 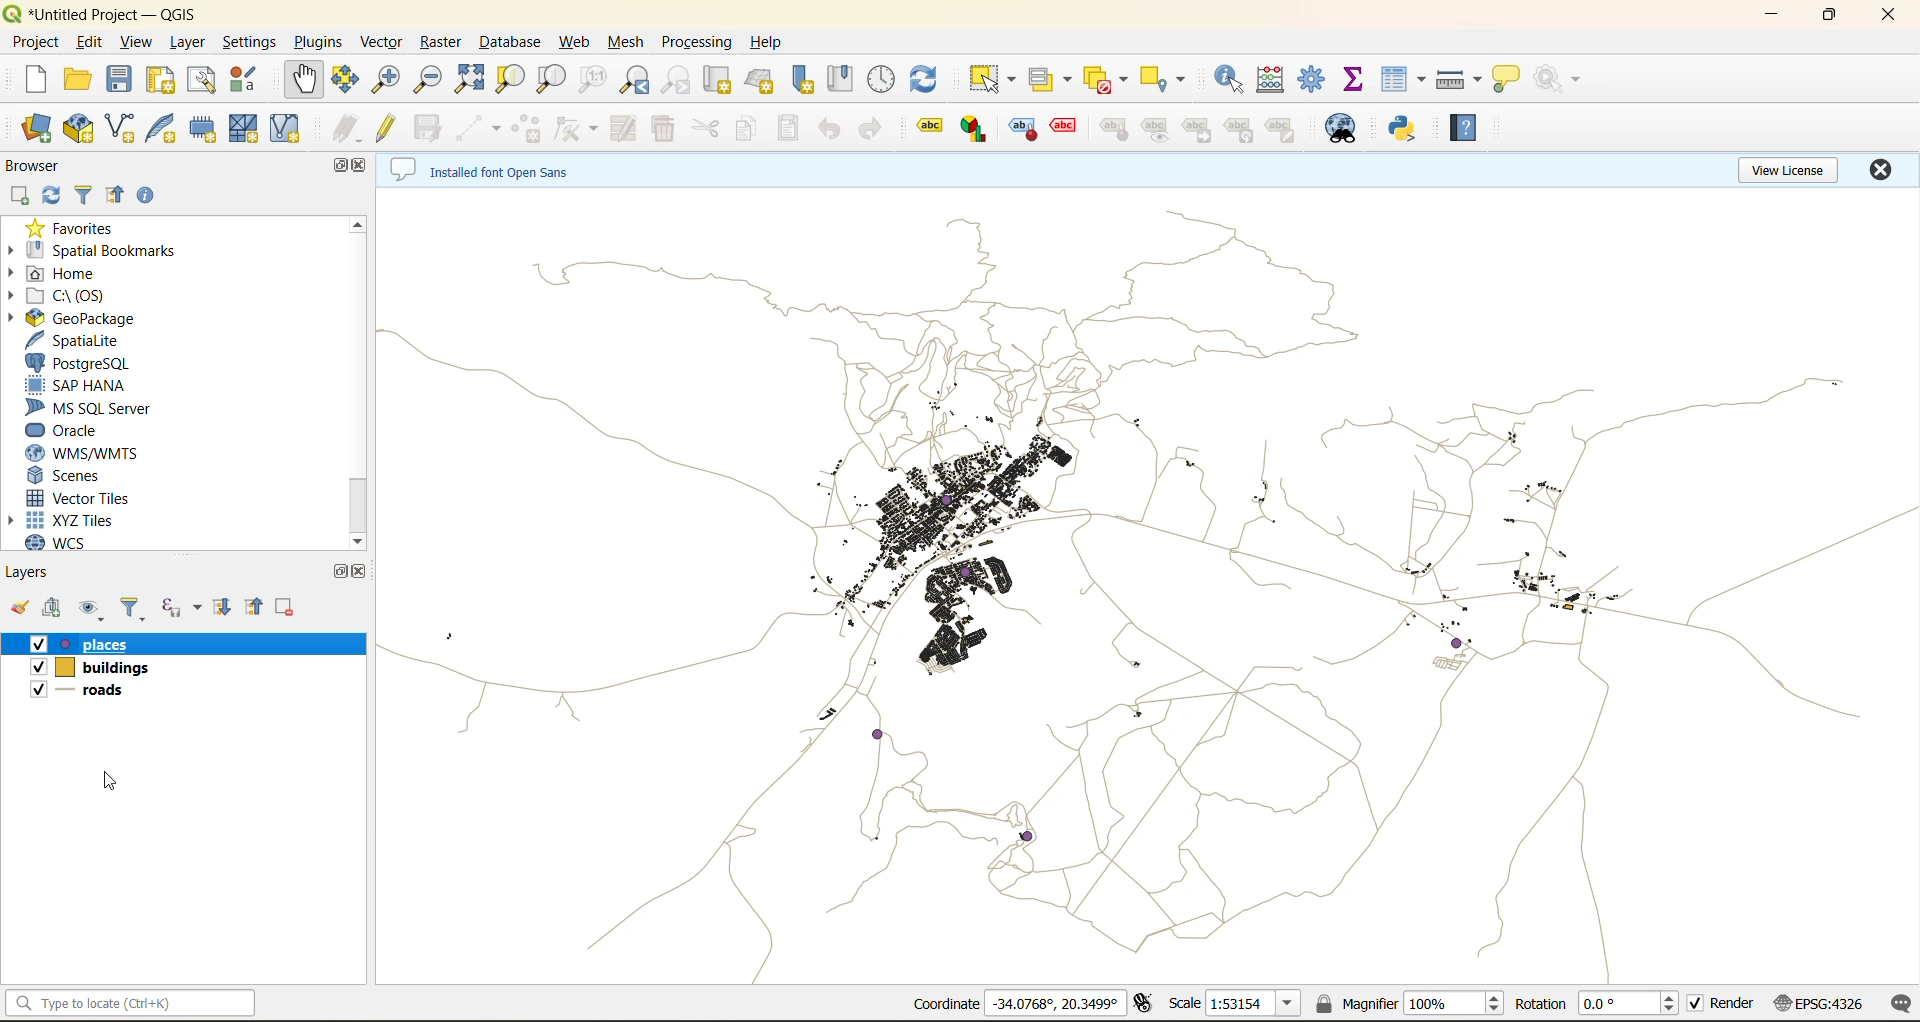 What do you see at coordinates (875, 132) in the screenshot?
I see `redo` at bounding box center [875, 132].